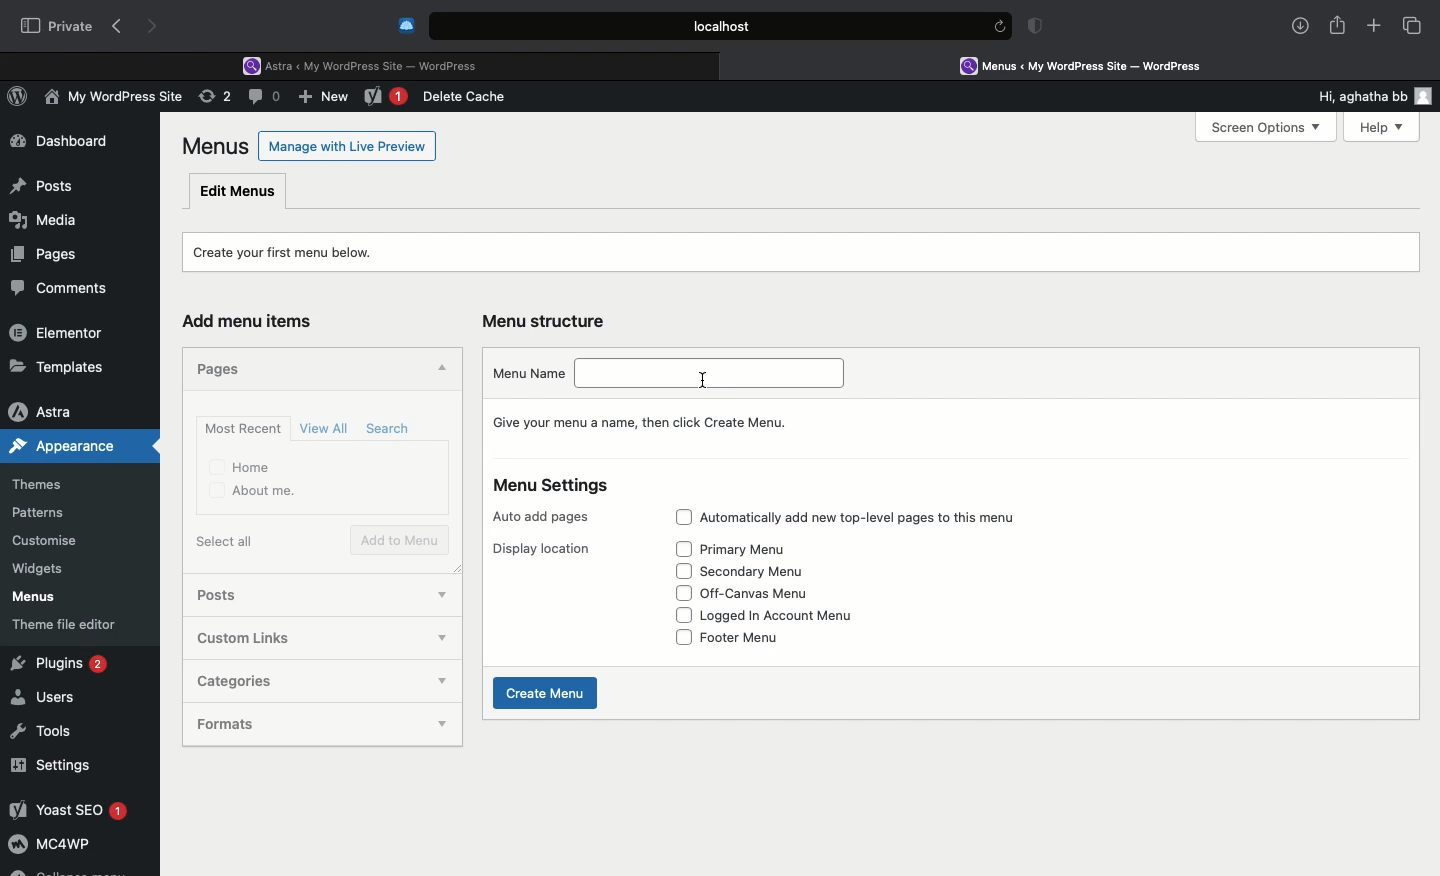 This screenshot has width=1440, height=876. I want to click on Edit menus, so click(239, 190).